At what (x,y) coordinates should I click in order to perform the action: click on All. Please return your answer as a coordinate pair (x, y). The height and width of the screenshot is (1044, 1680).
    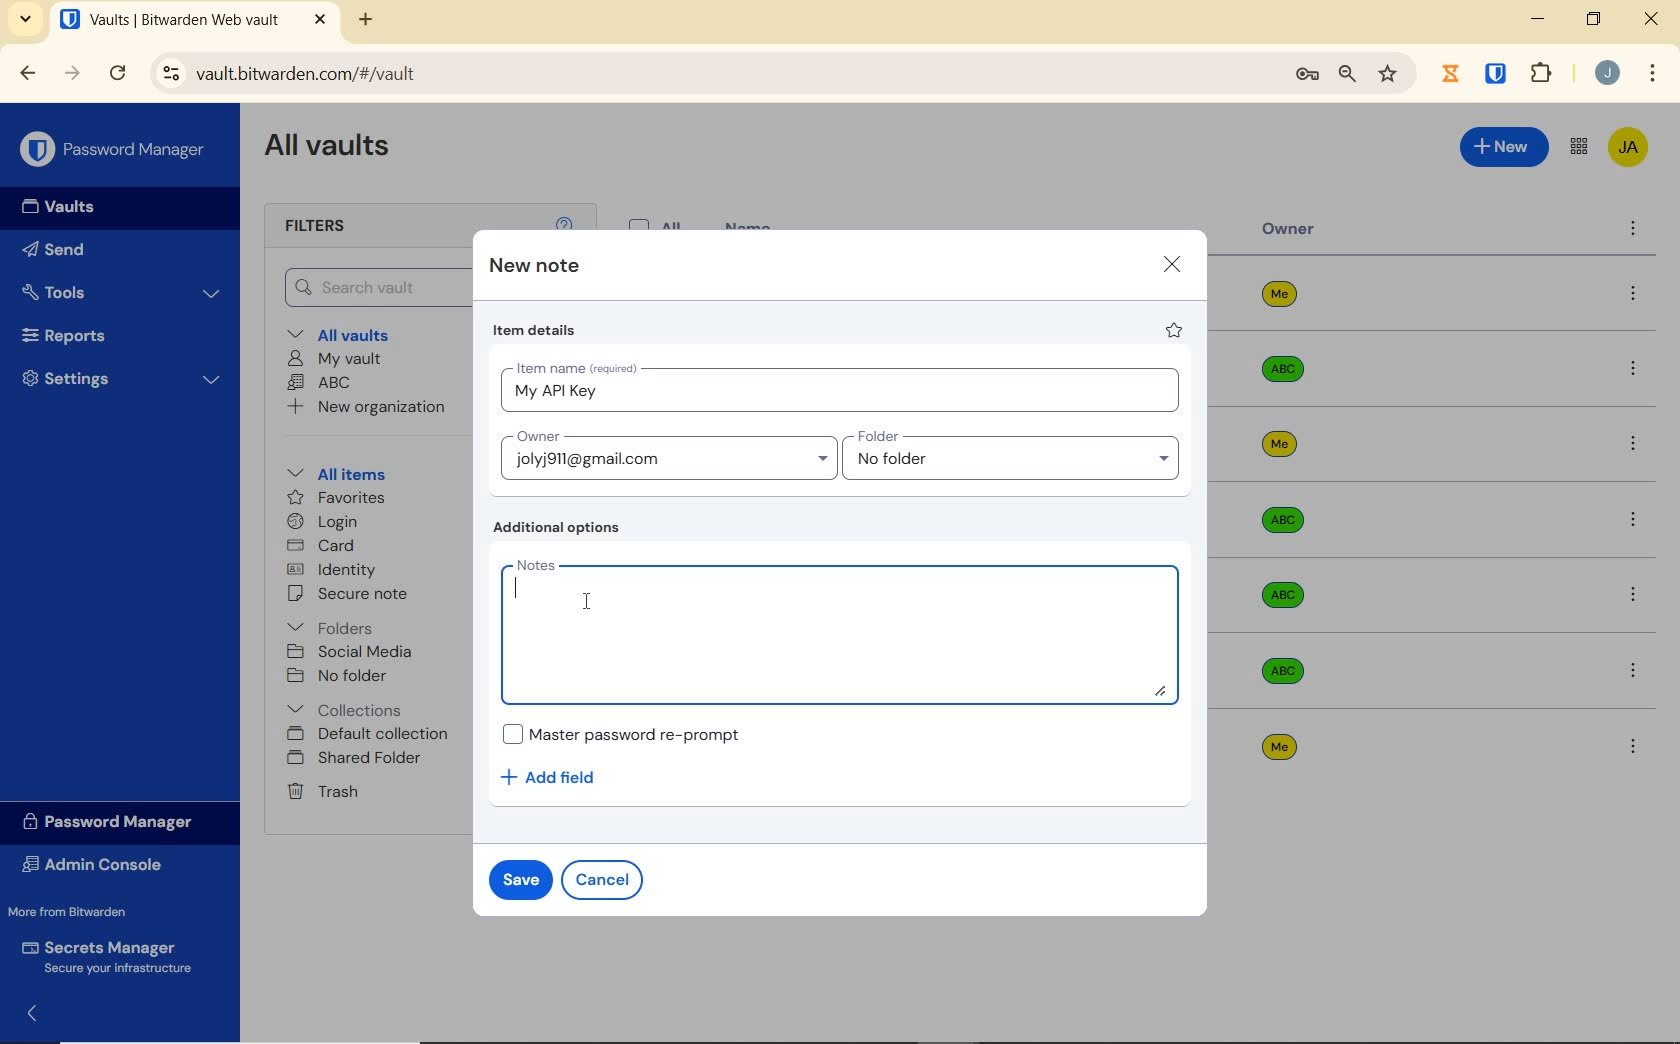
    Looking at the image, I should click on (659, 221).